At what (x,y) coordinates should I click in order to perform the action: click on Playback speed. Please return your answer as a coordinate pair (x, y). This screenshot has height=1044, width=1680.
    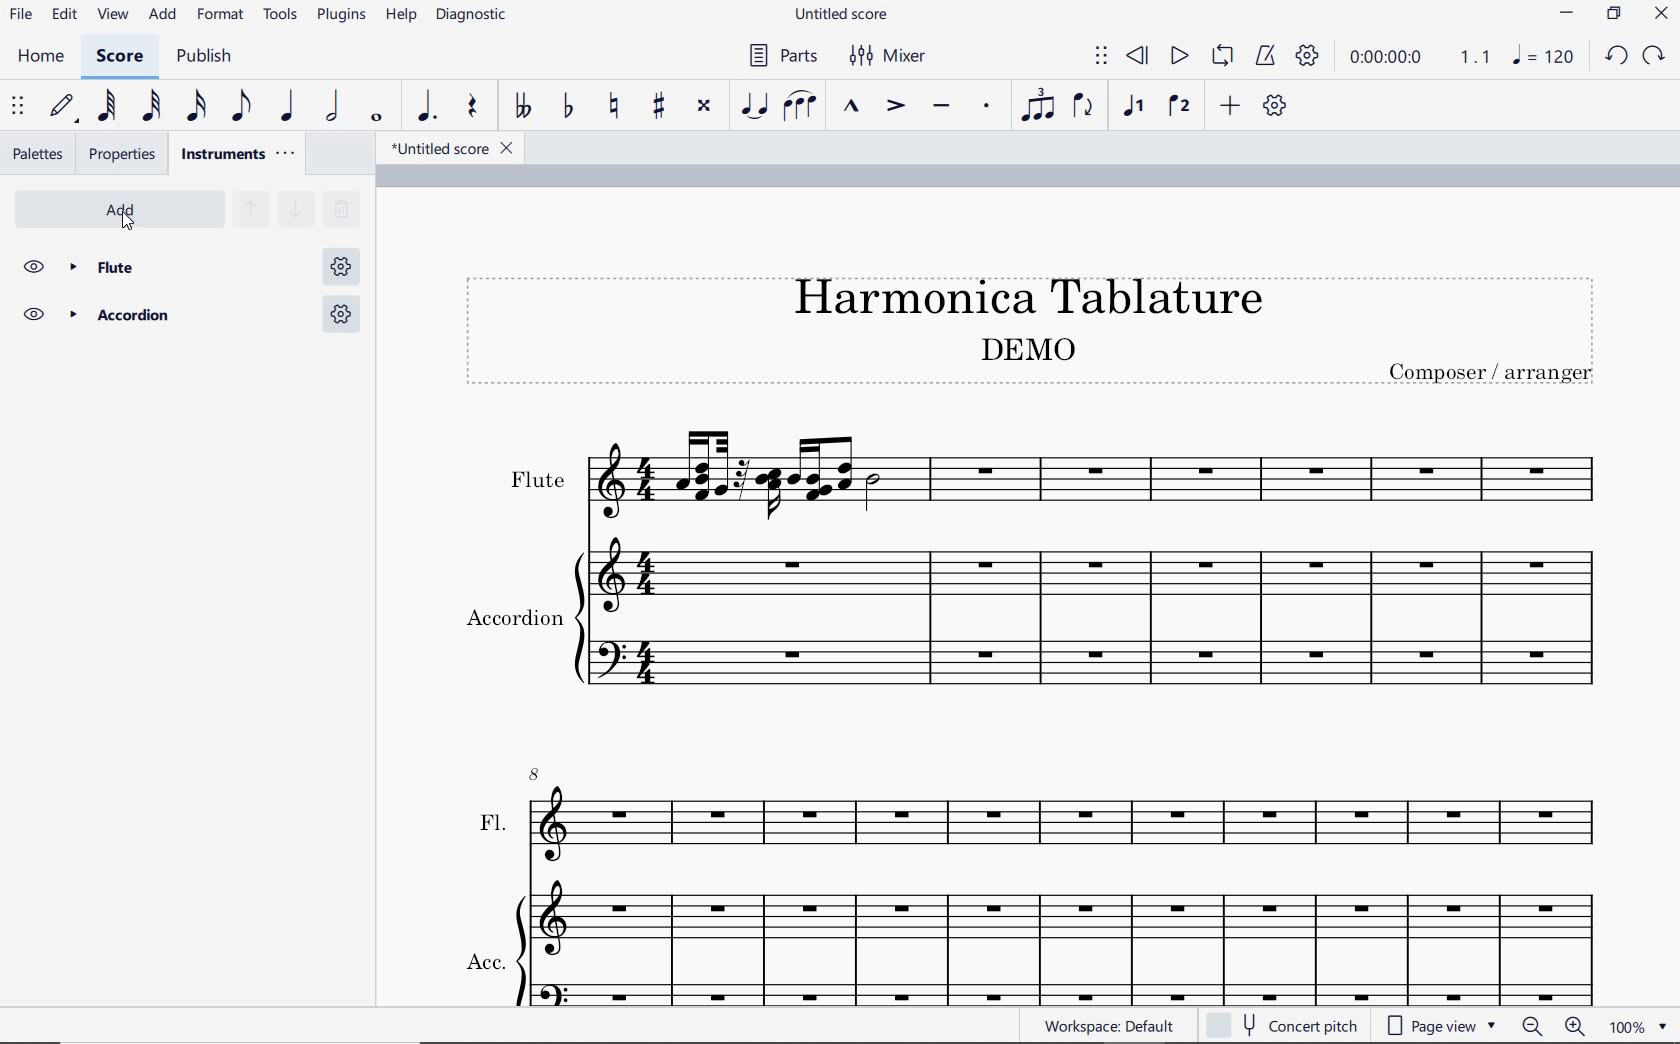
    Looking at the image, I should click on (1477, 56).